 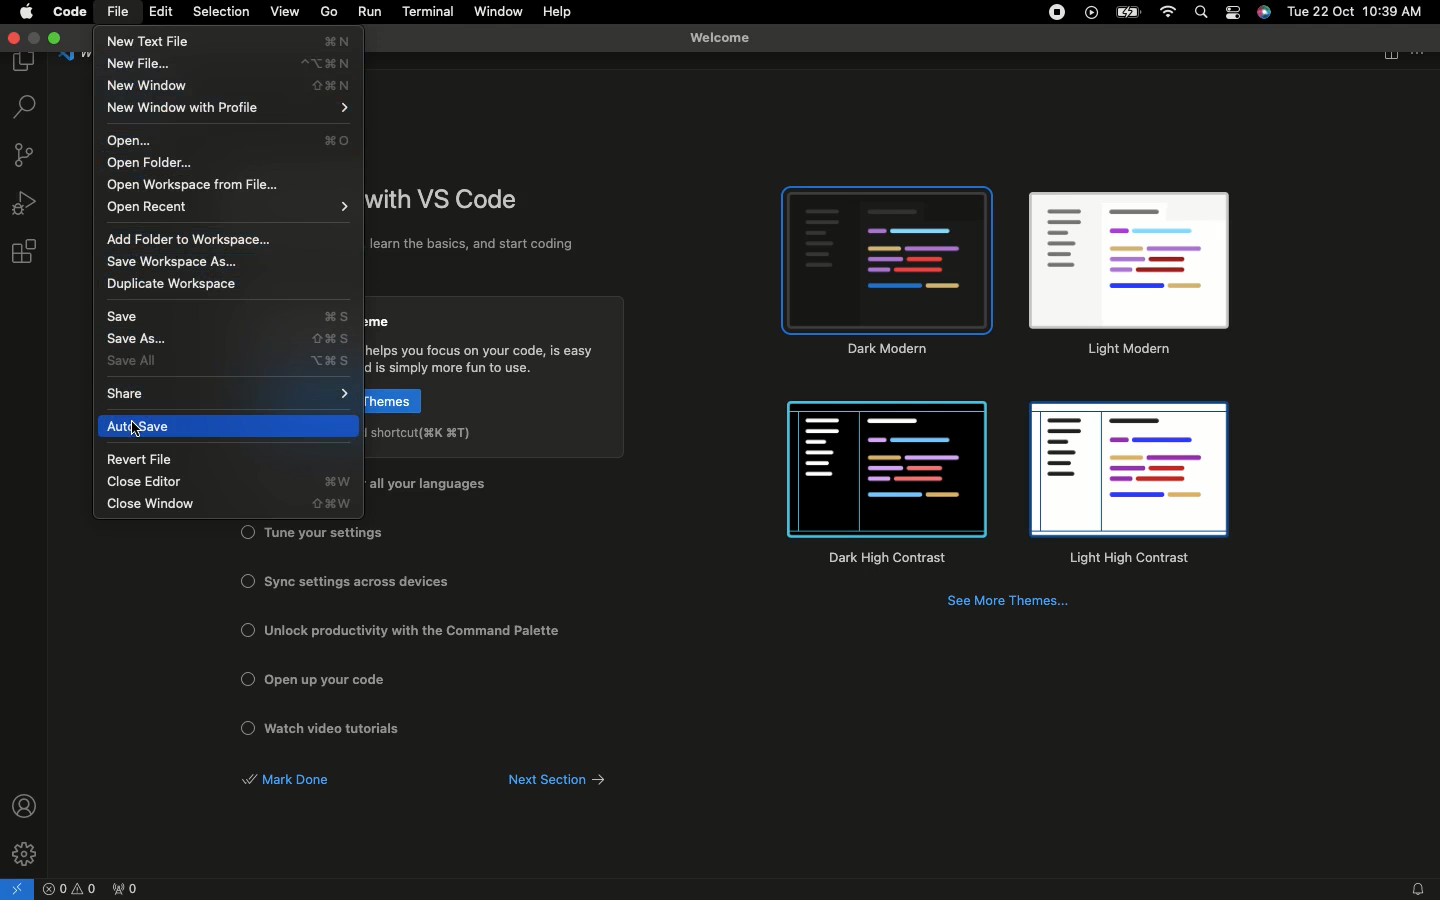 What do you see at coordinates (331, 13) in the screenshot?
I see `Go` at bounding box center [331, 13].